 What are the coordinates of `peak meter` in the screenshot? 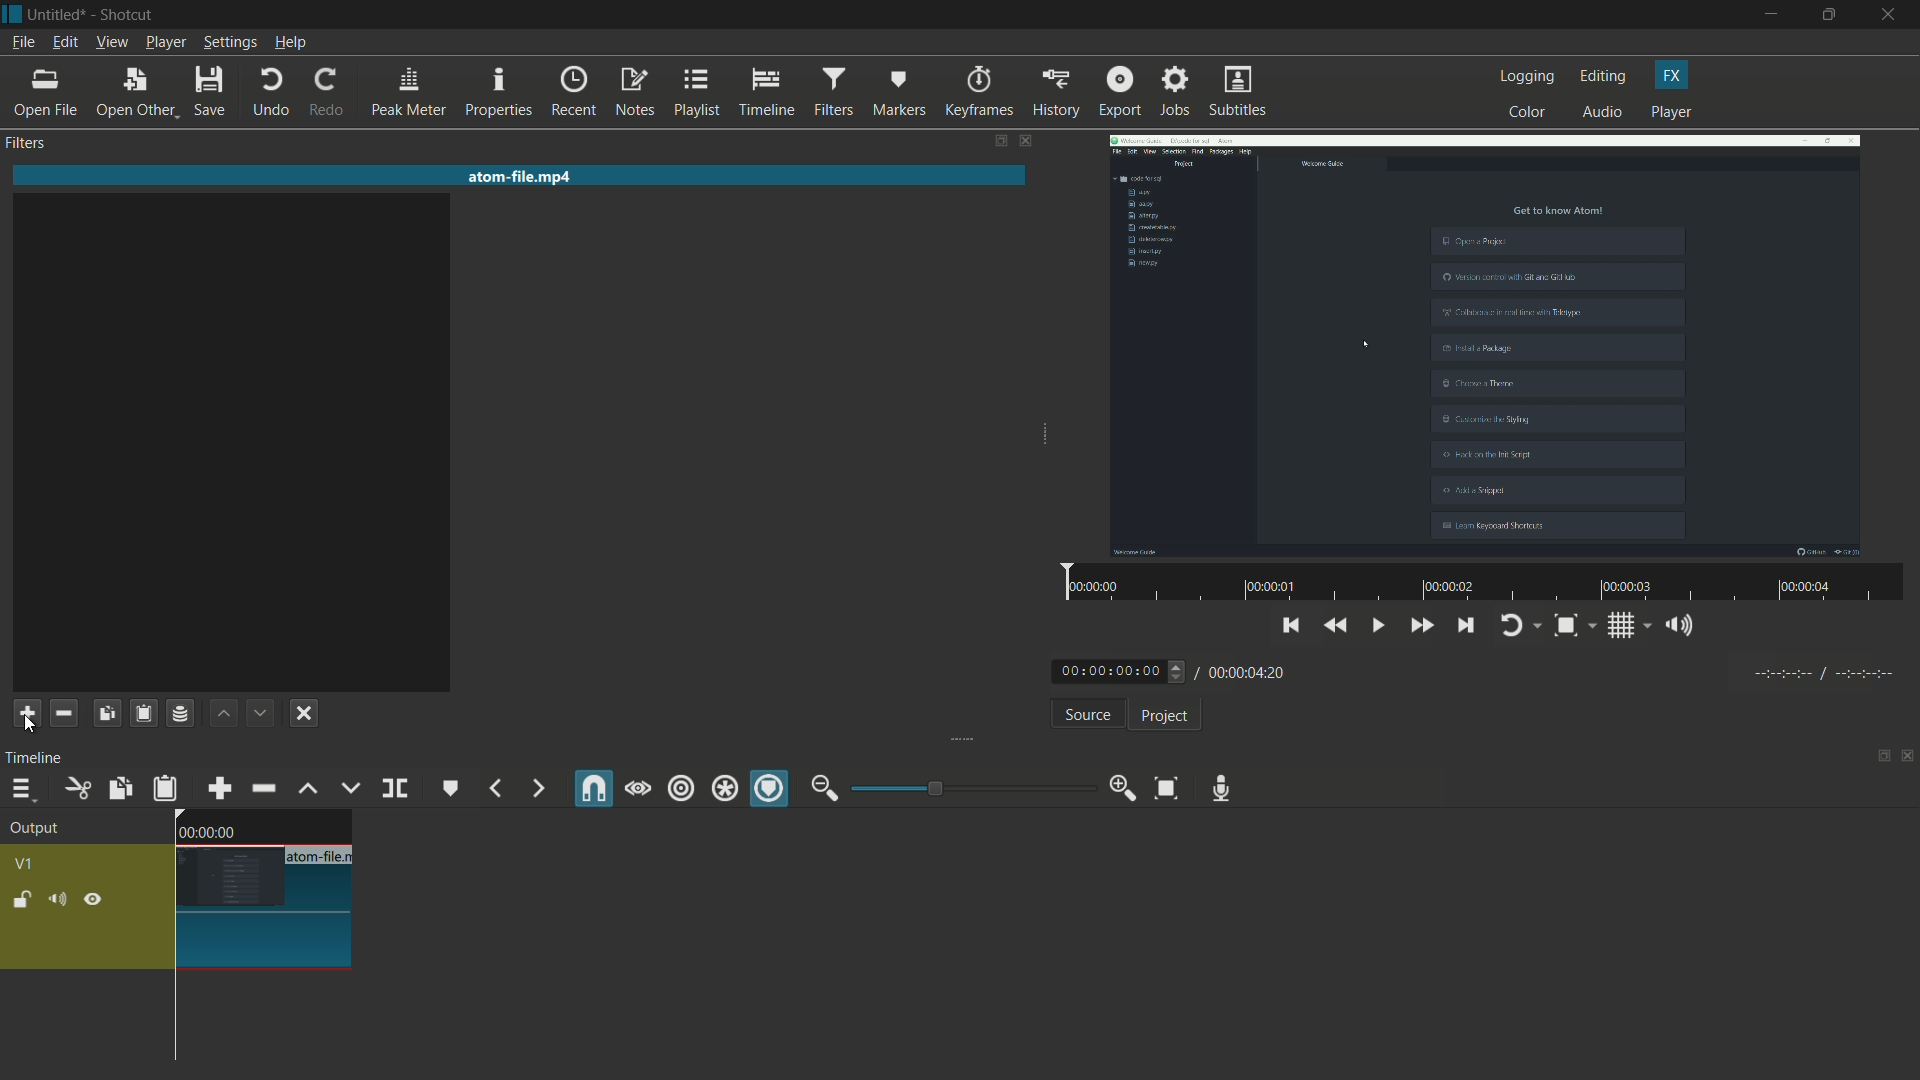 It's located at (408, 92).